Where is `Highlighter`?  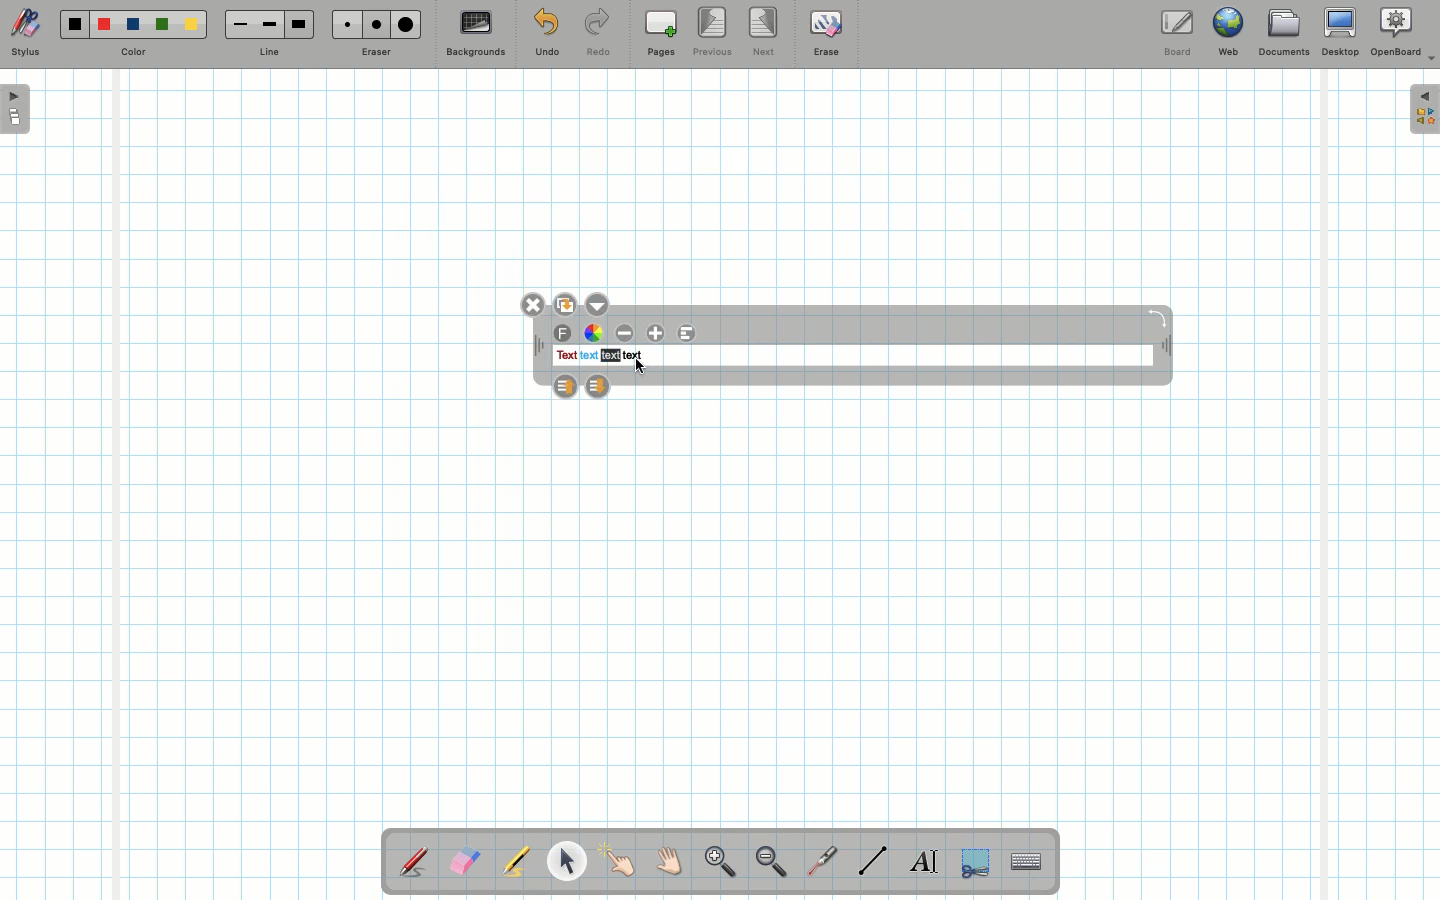 Highlighter is located at coordinates (514, 863).